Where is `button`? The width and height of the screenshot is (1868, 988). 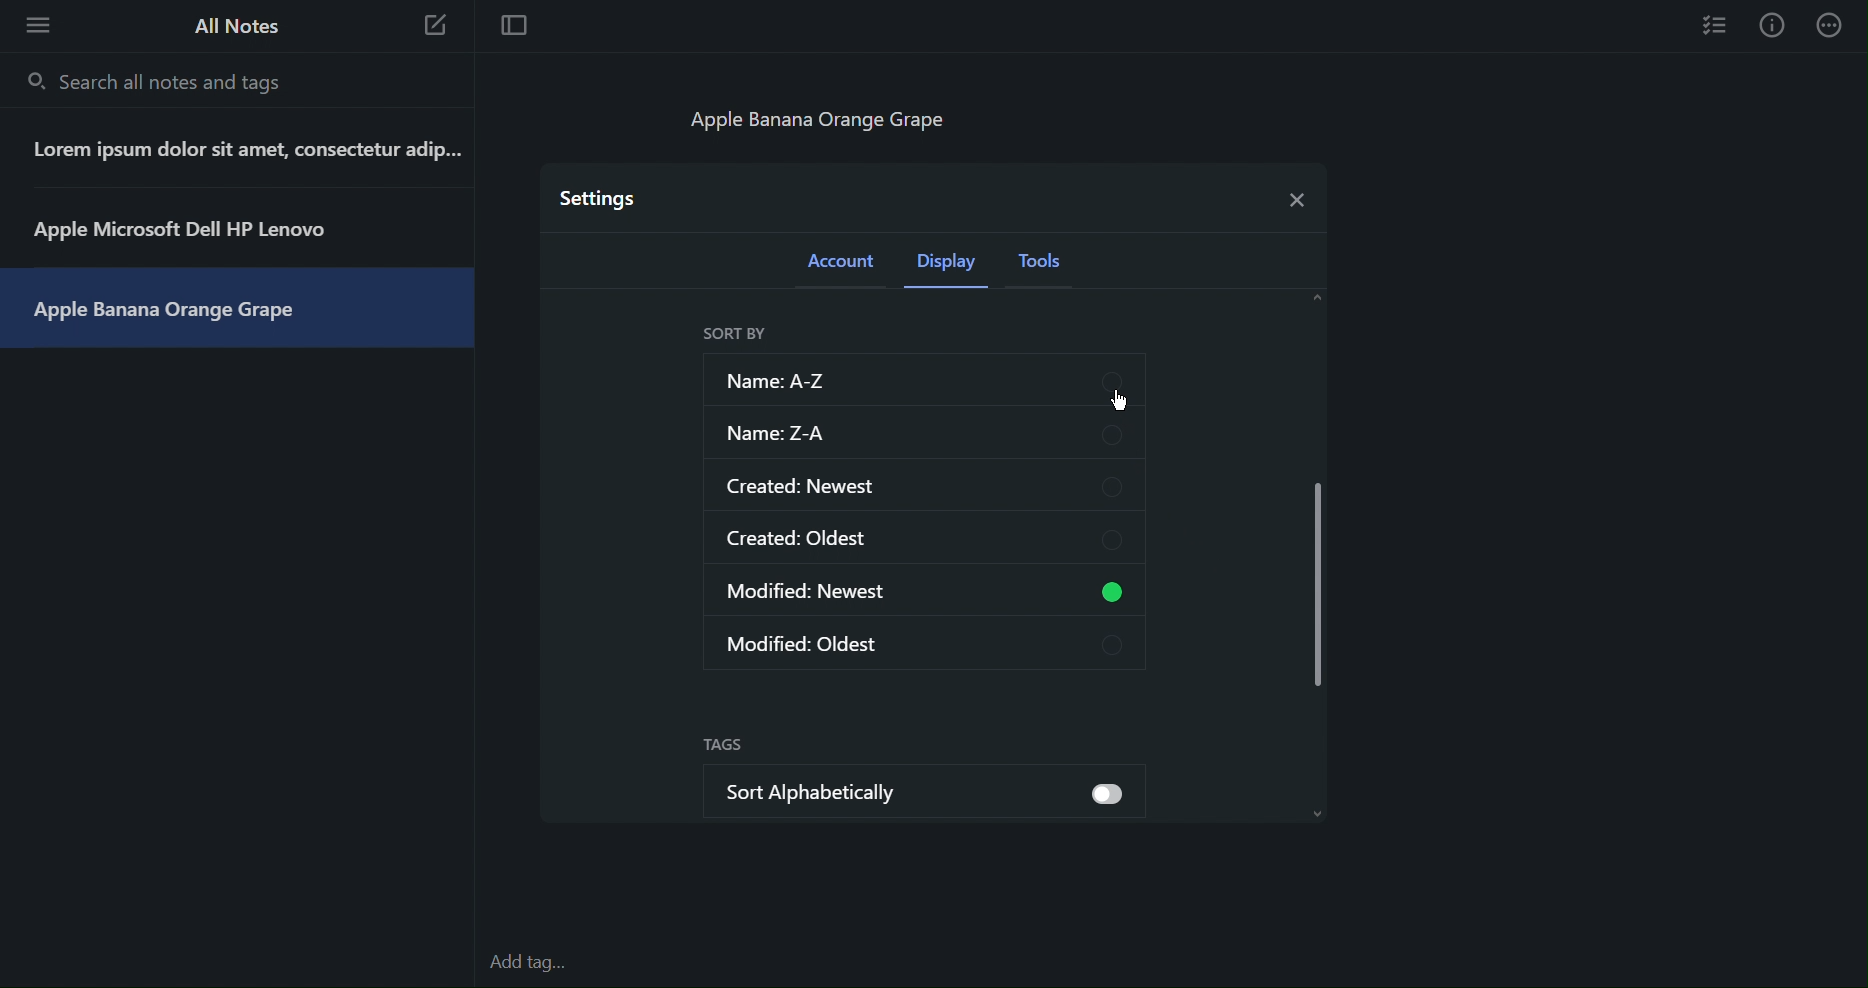 button is located at coordinates (1123, 798).